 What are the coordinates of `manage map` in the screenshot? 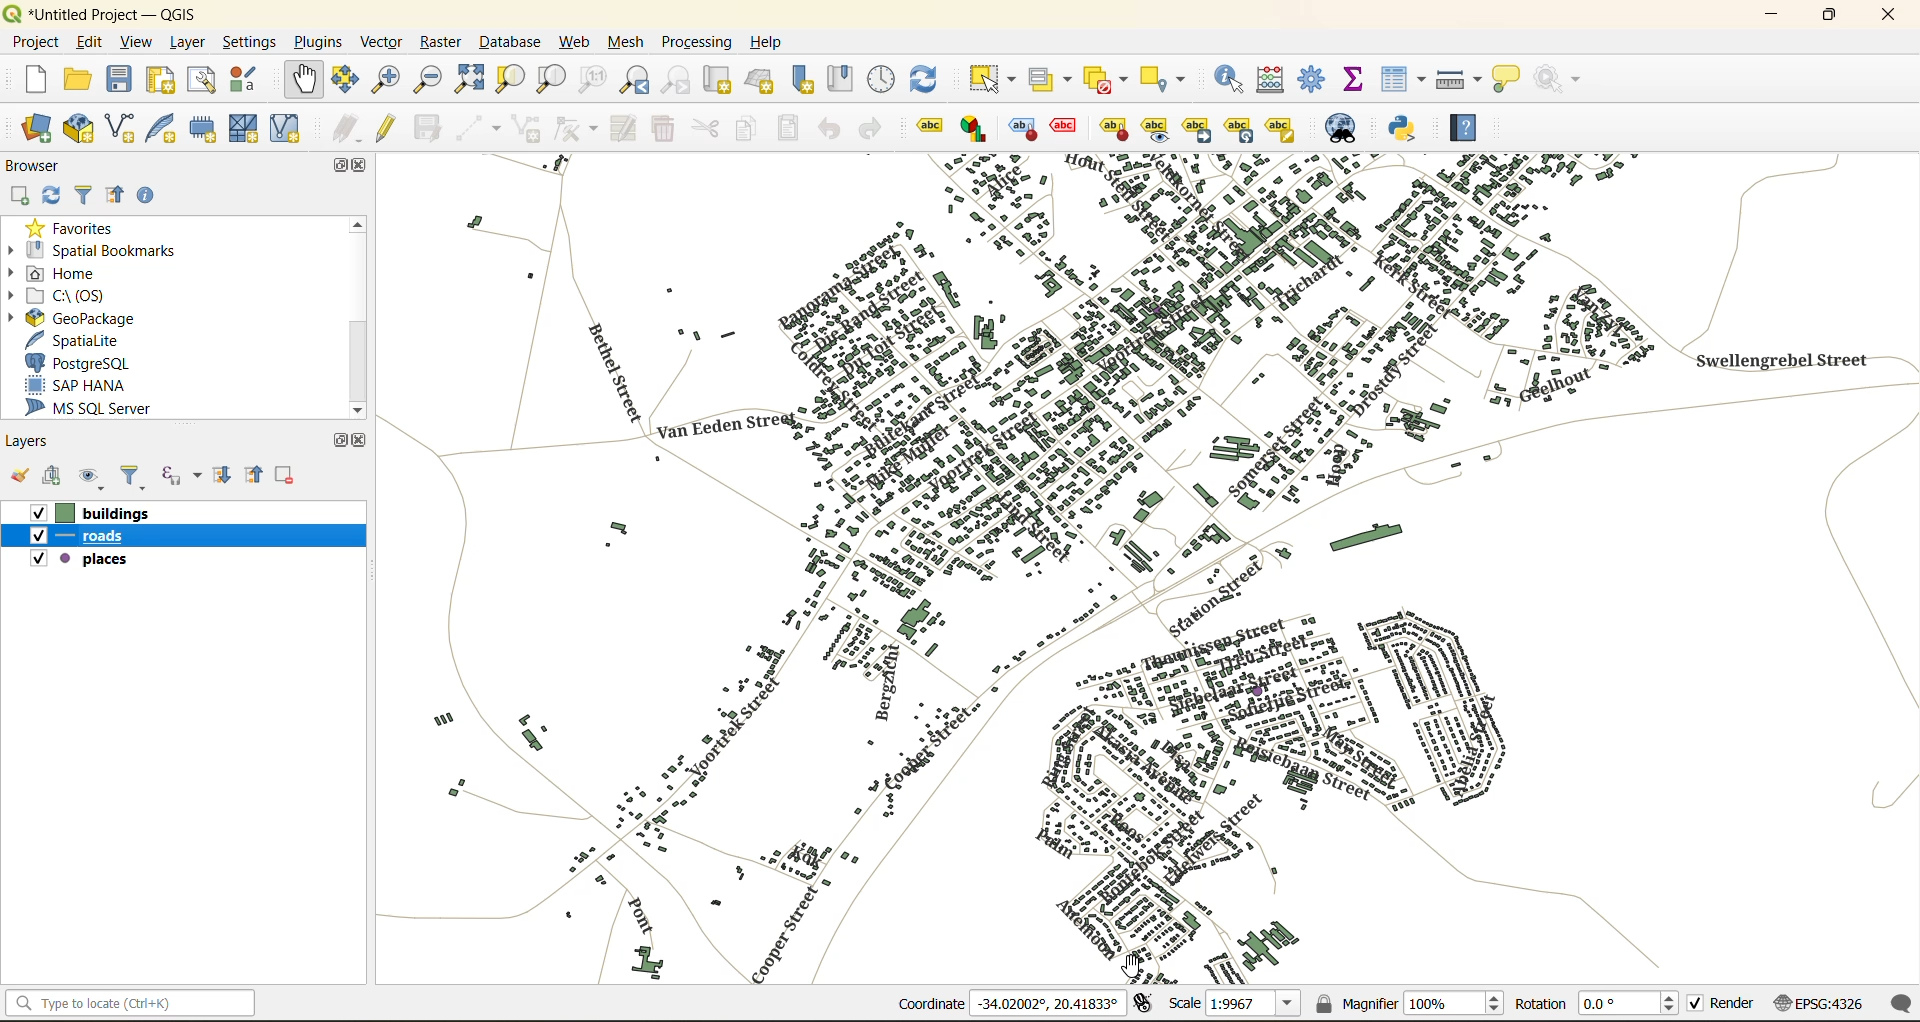 It's located at (94, 477).